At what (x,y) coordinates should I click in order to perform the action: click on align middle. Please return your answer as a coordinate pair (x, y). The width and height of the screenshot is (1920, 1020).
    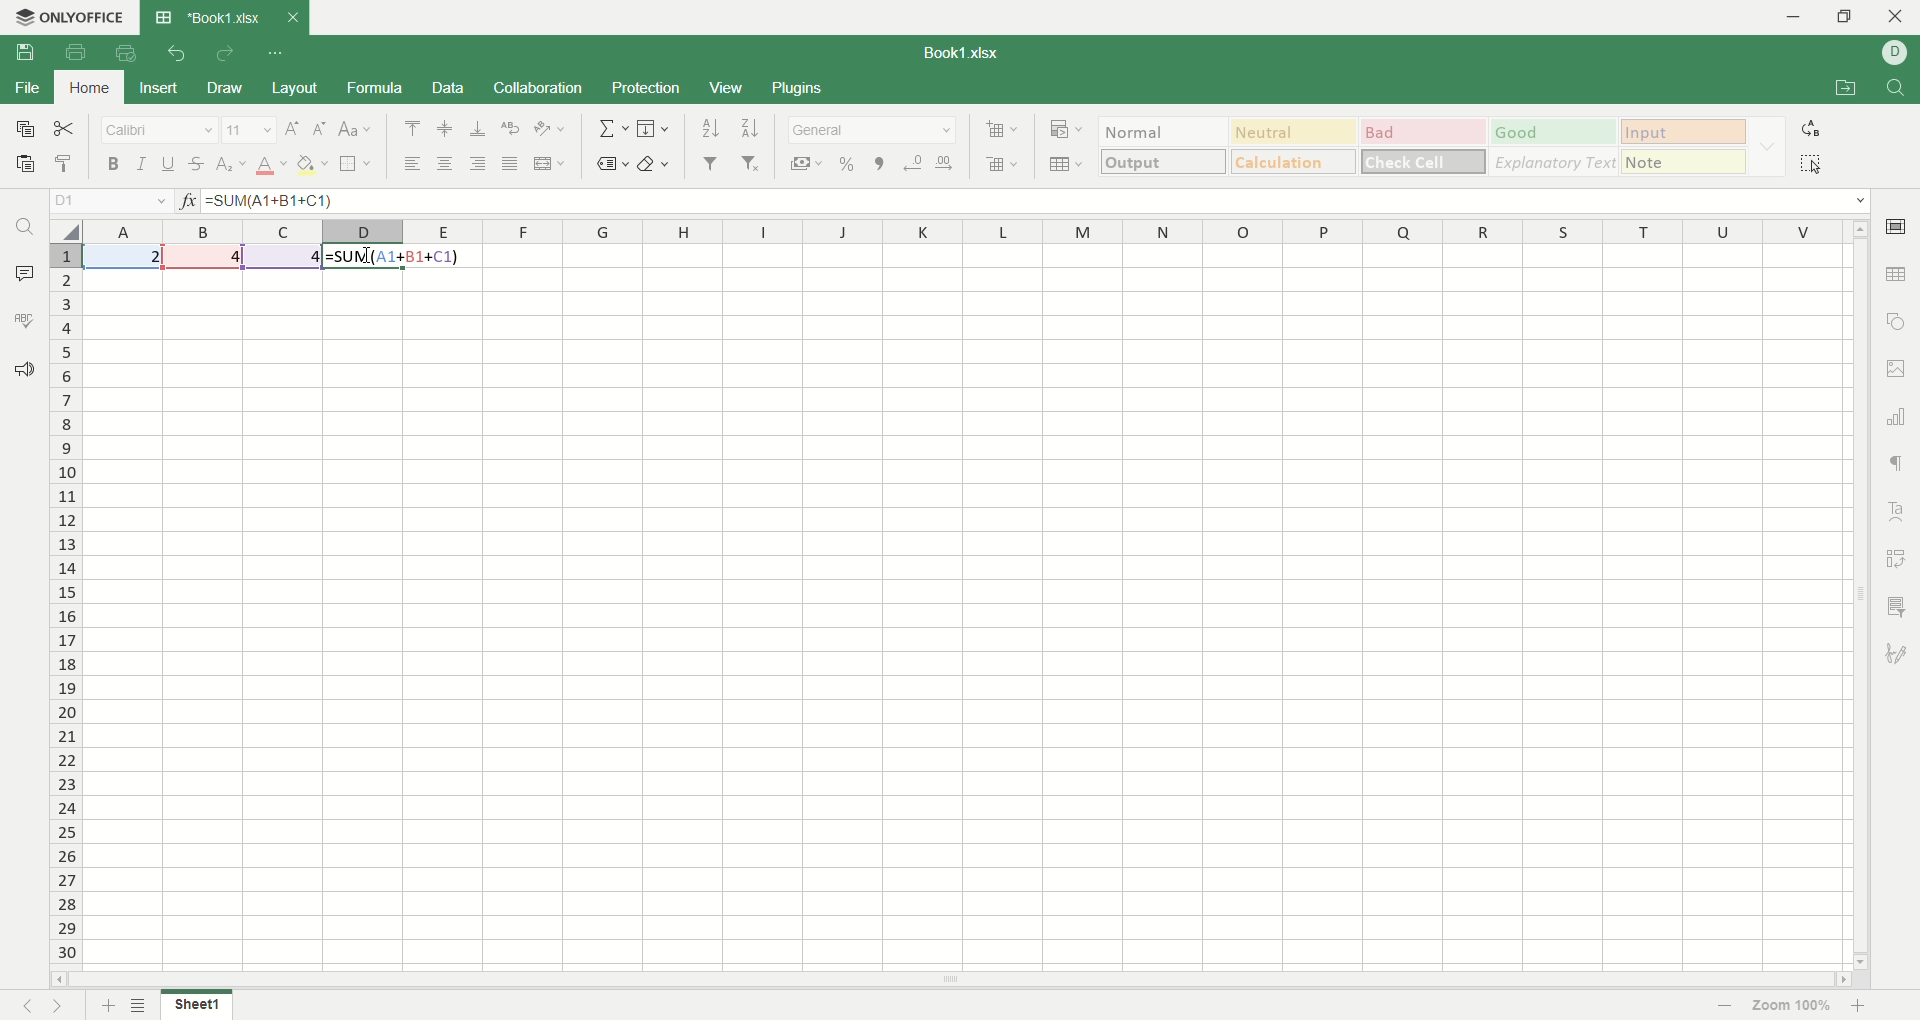
    Looking at the image, I should click on (443, 130).